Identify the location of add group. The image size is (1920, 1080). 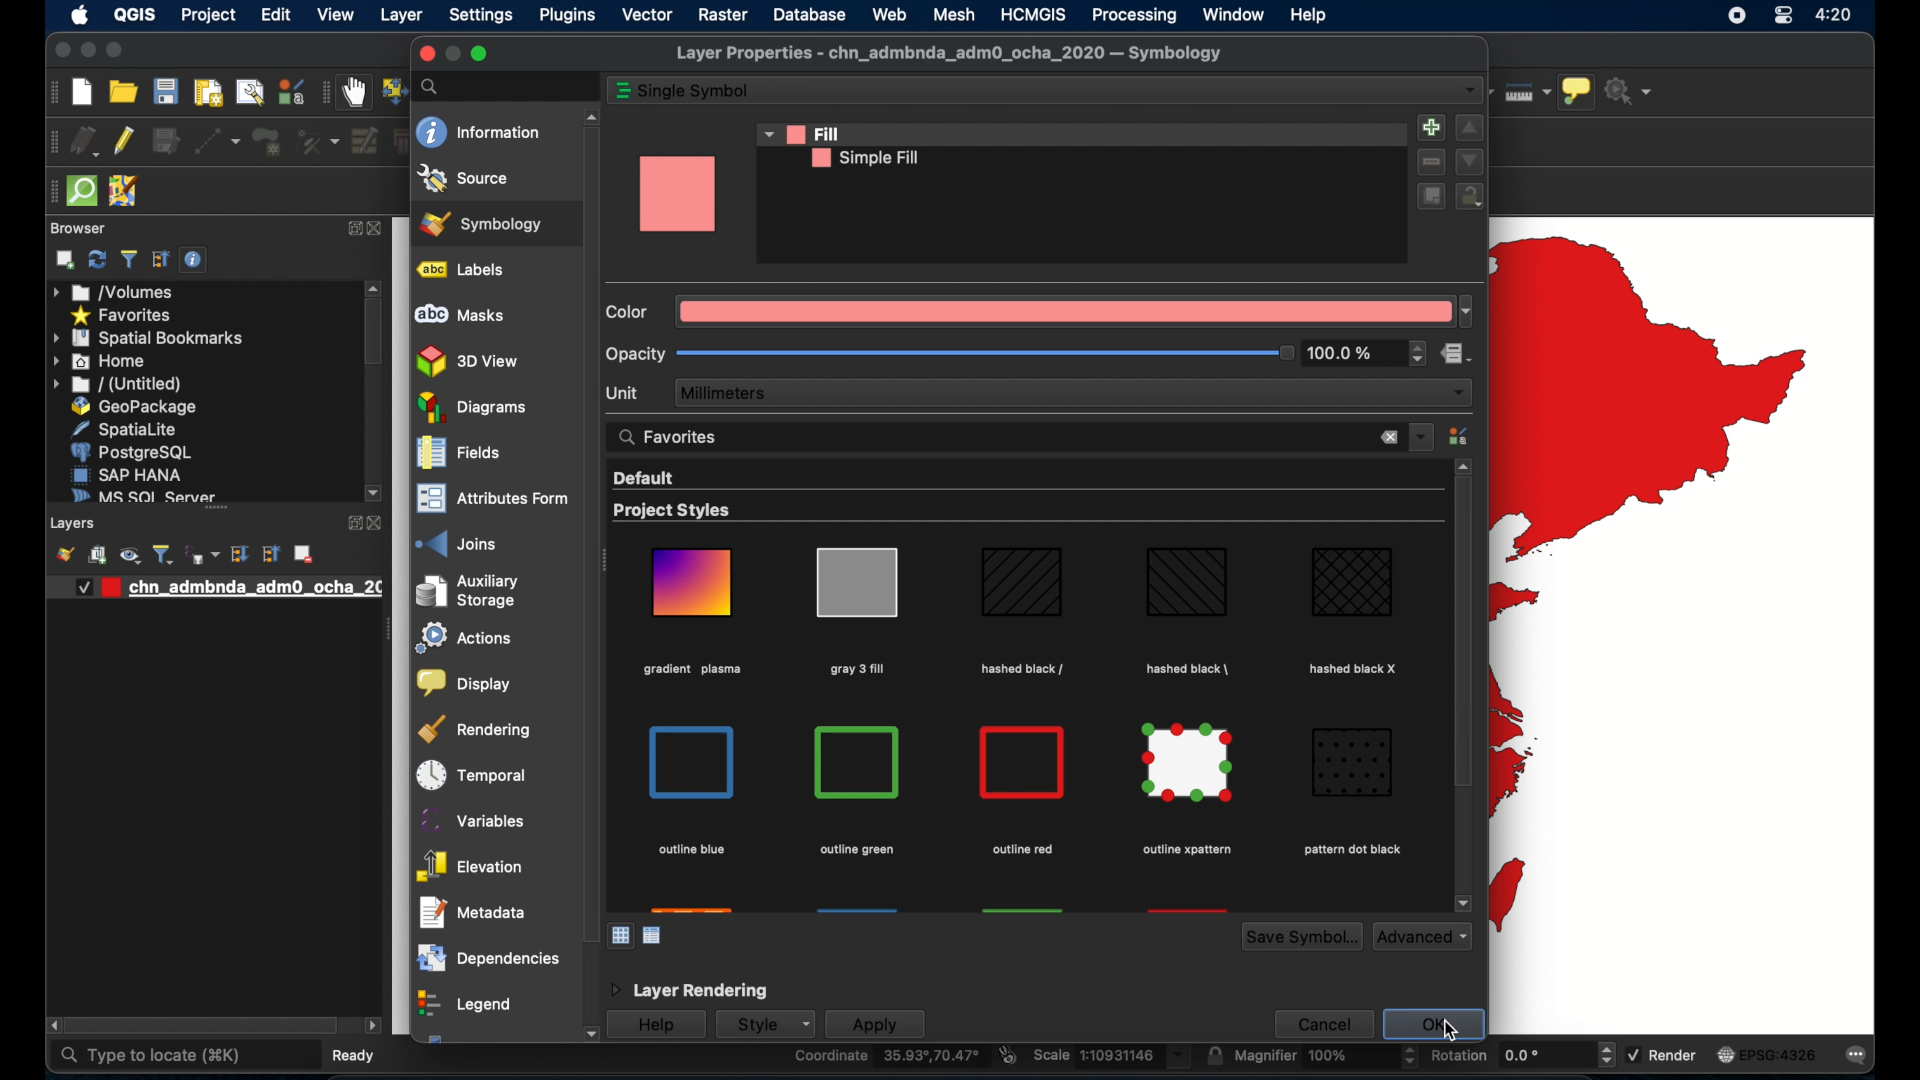
(97, 556).